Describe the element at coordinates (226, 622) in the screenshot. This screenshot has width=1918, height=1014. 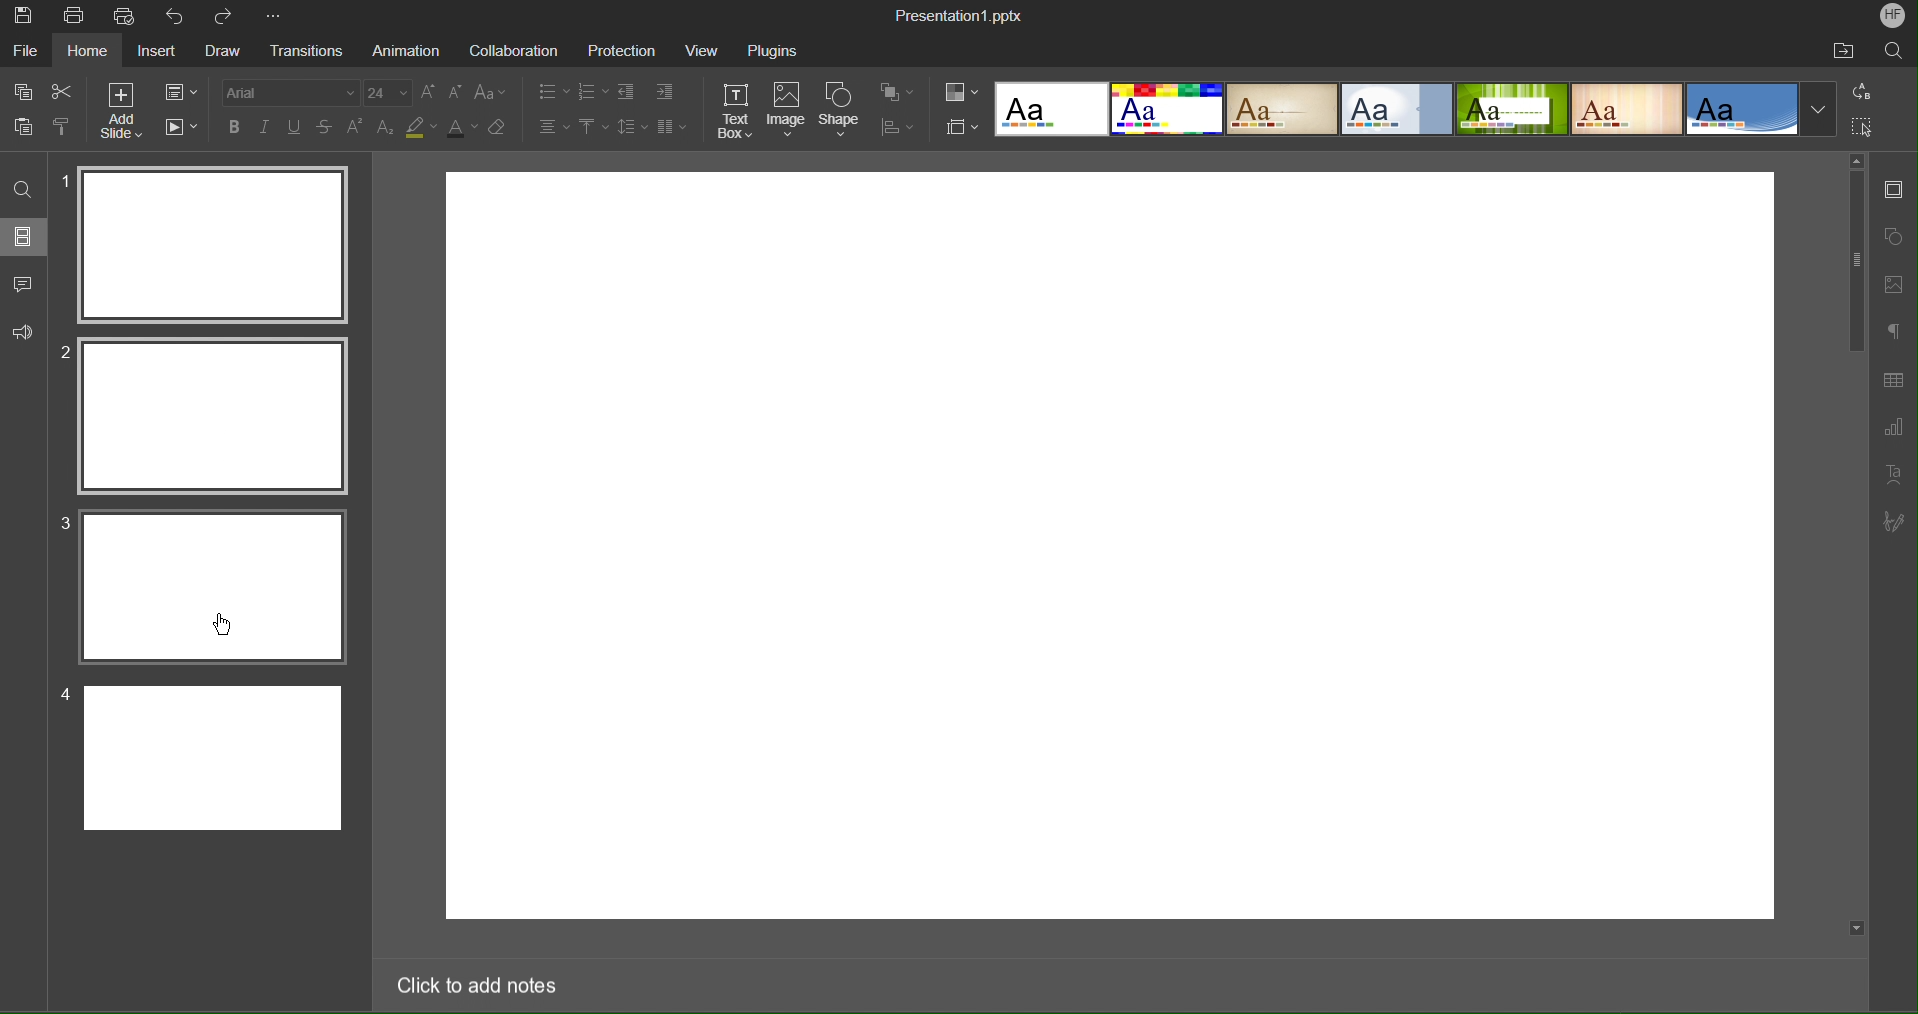
I see `Cursor` at that location.